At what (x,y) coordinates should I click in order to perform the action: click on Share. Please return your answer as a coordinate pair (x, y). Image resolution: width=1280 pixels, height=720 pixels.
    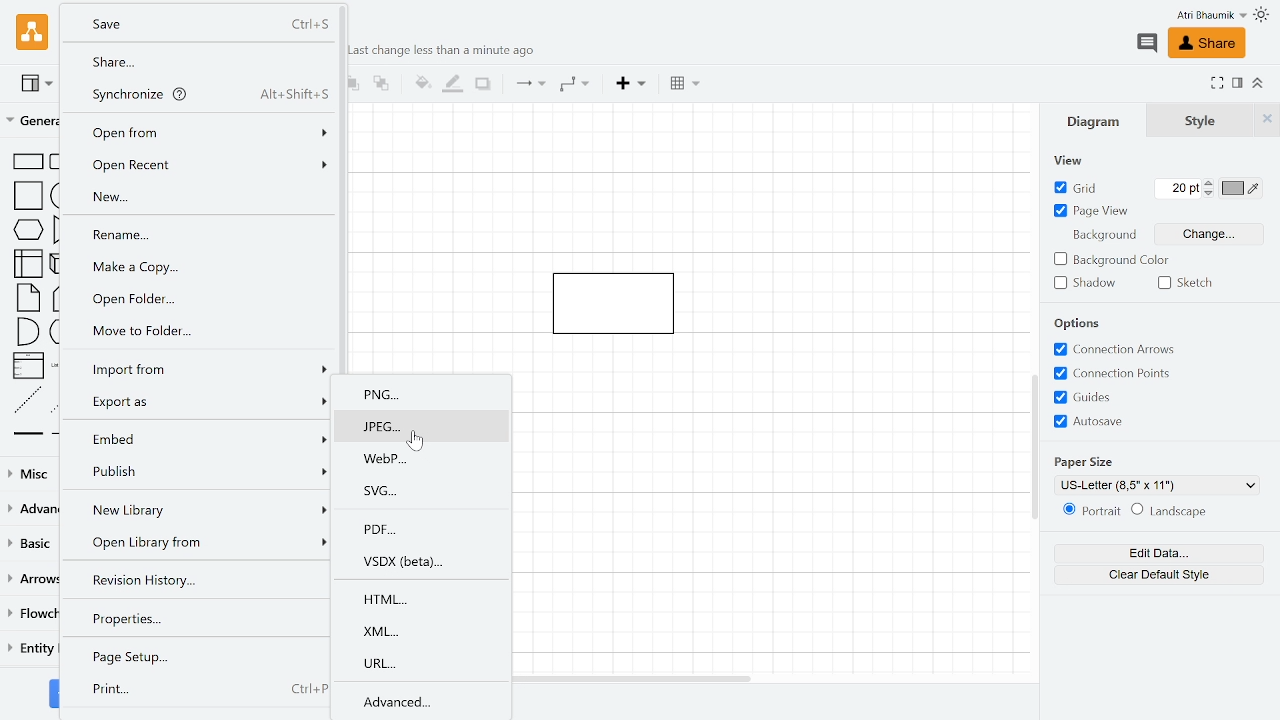
    Looking at the image, I should click on (1210, 44).